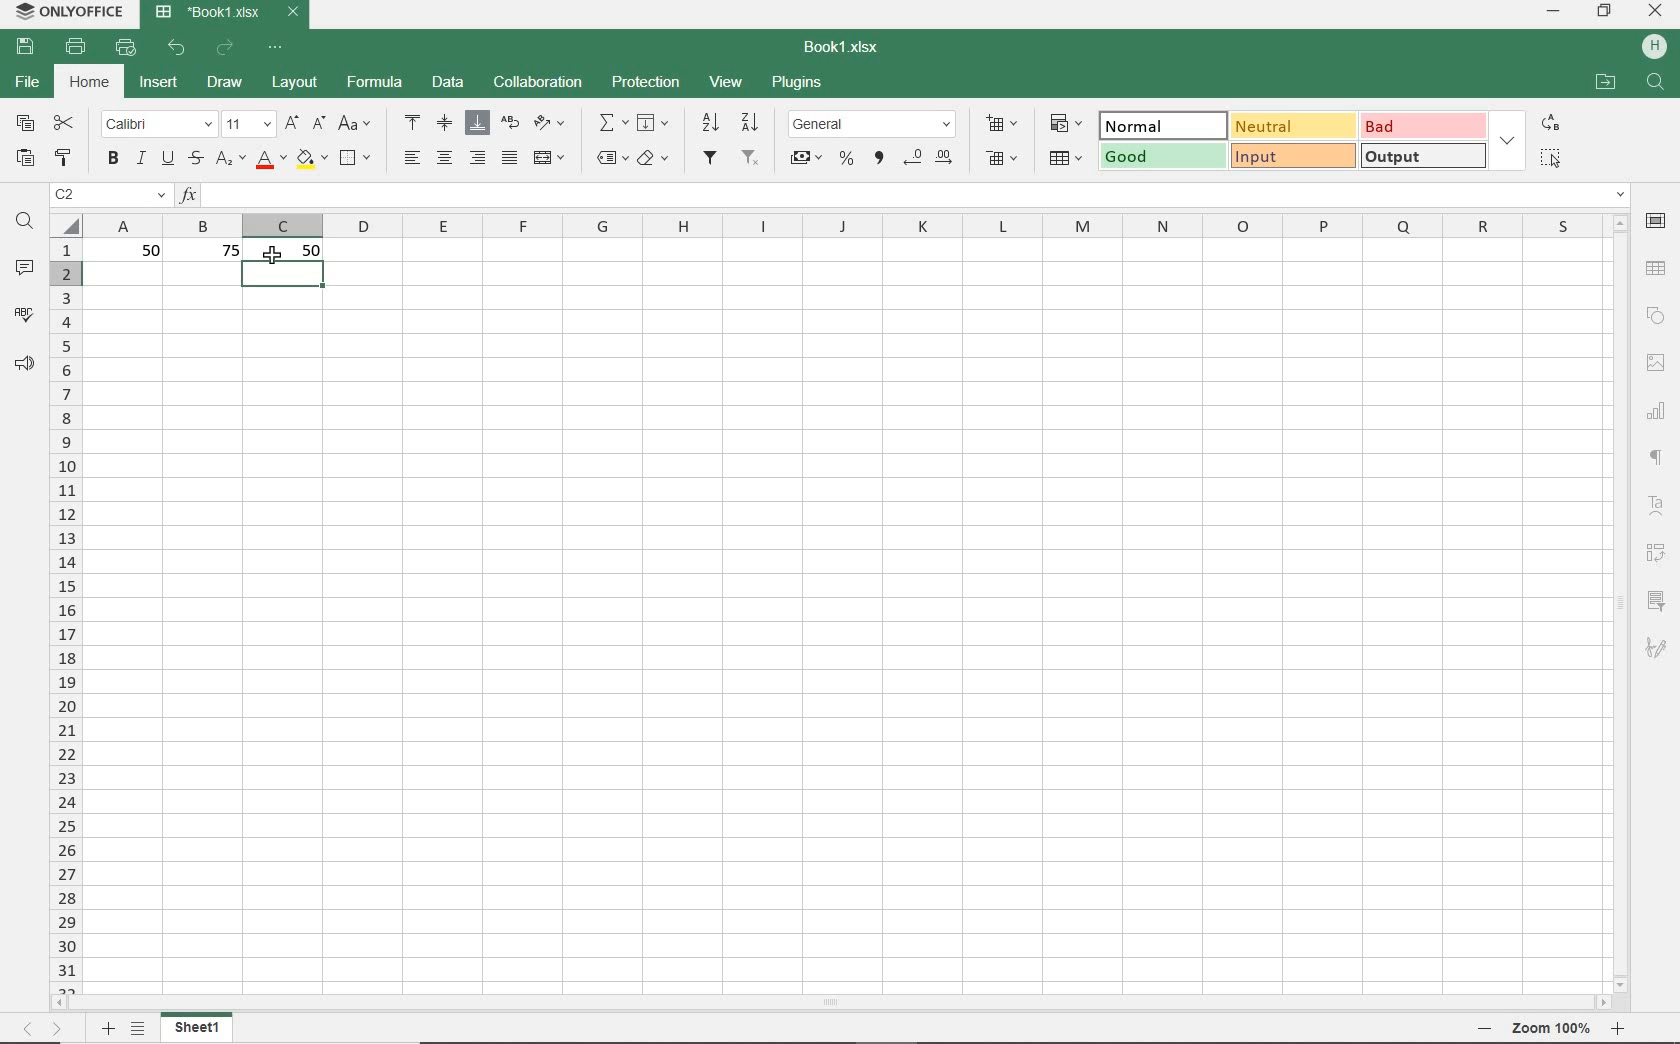 Image resolution: width=1680 pixels, height=1044 pixels. What do you see at coordinates (931, 158) in the screenshot?
I see `decrease/increase decimal` at bounding box center [931, 158].